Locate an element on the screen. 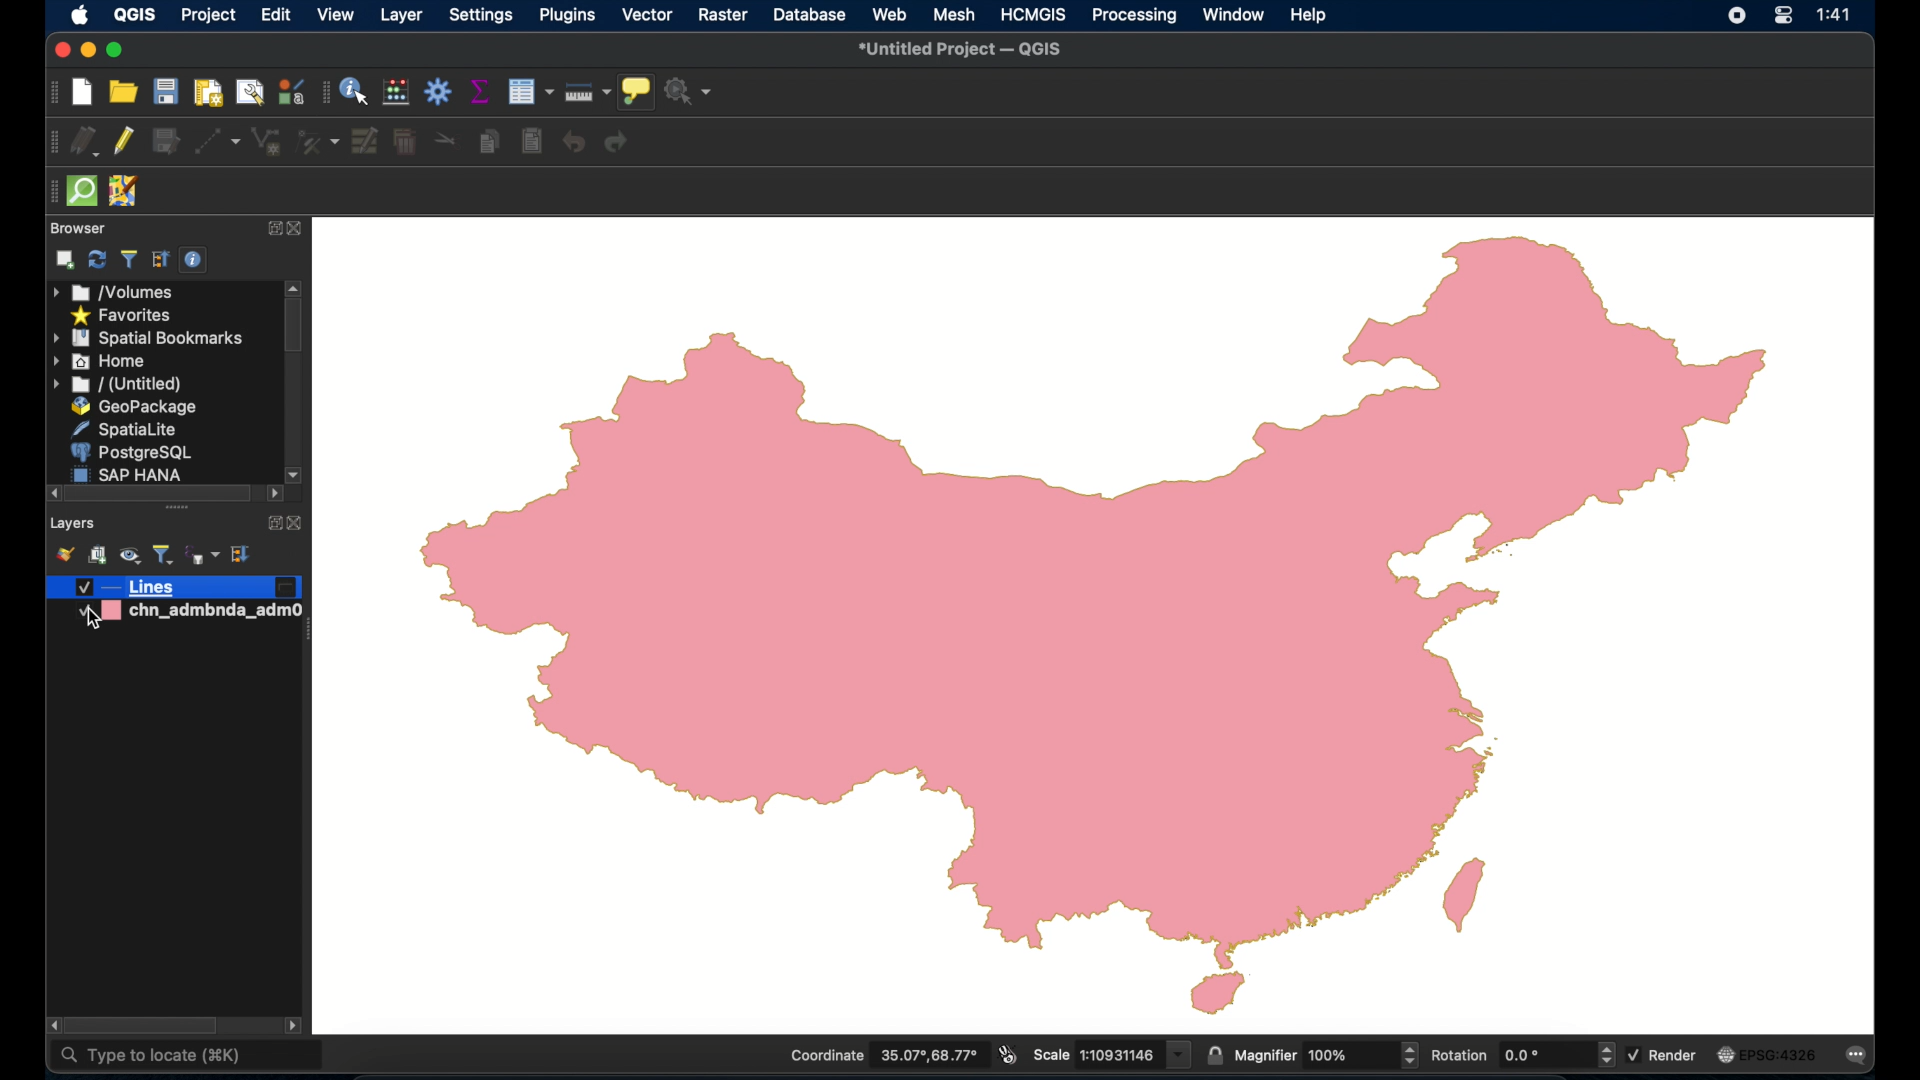  toggle editing is located at coordinates (122, 142).